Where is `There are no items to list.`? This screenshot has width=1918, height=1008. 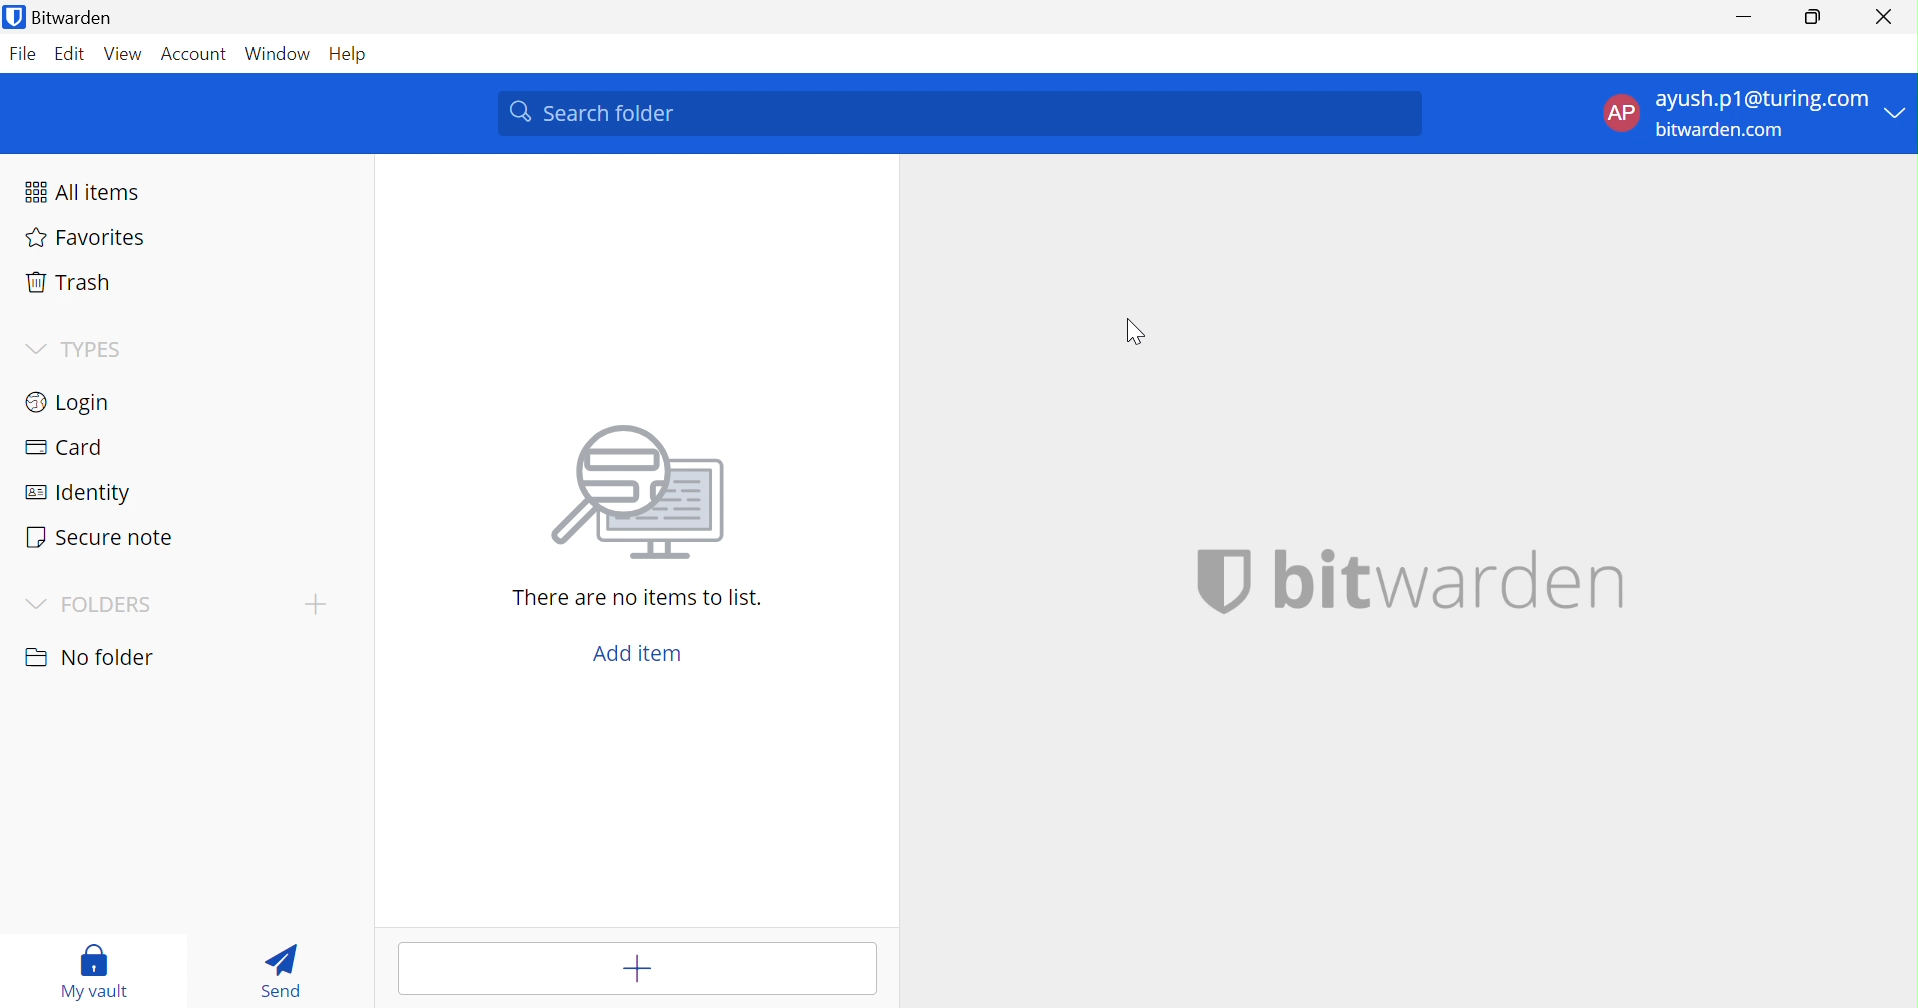
There are no items to list. is located at coordinates (637, 599).